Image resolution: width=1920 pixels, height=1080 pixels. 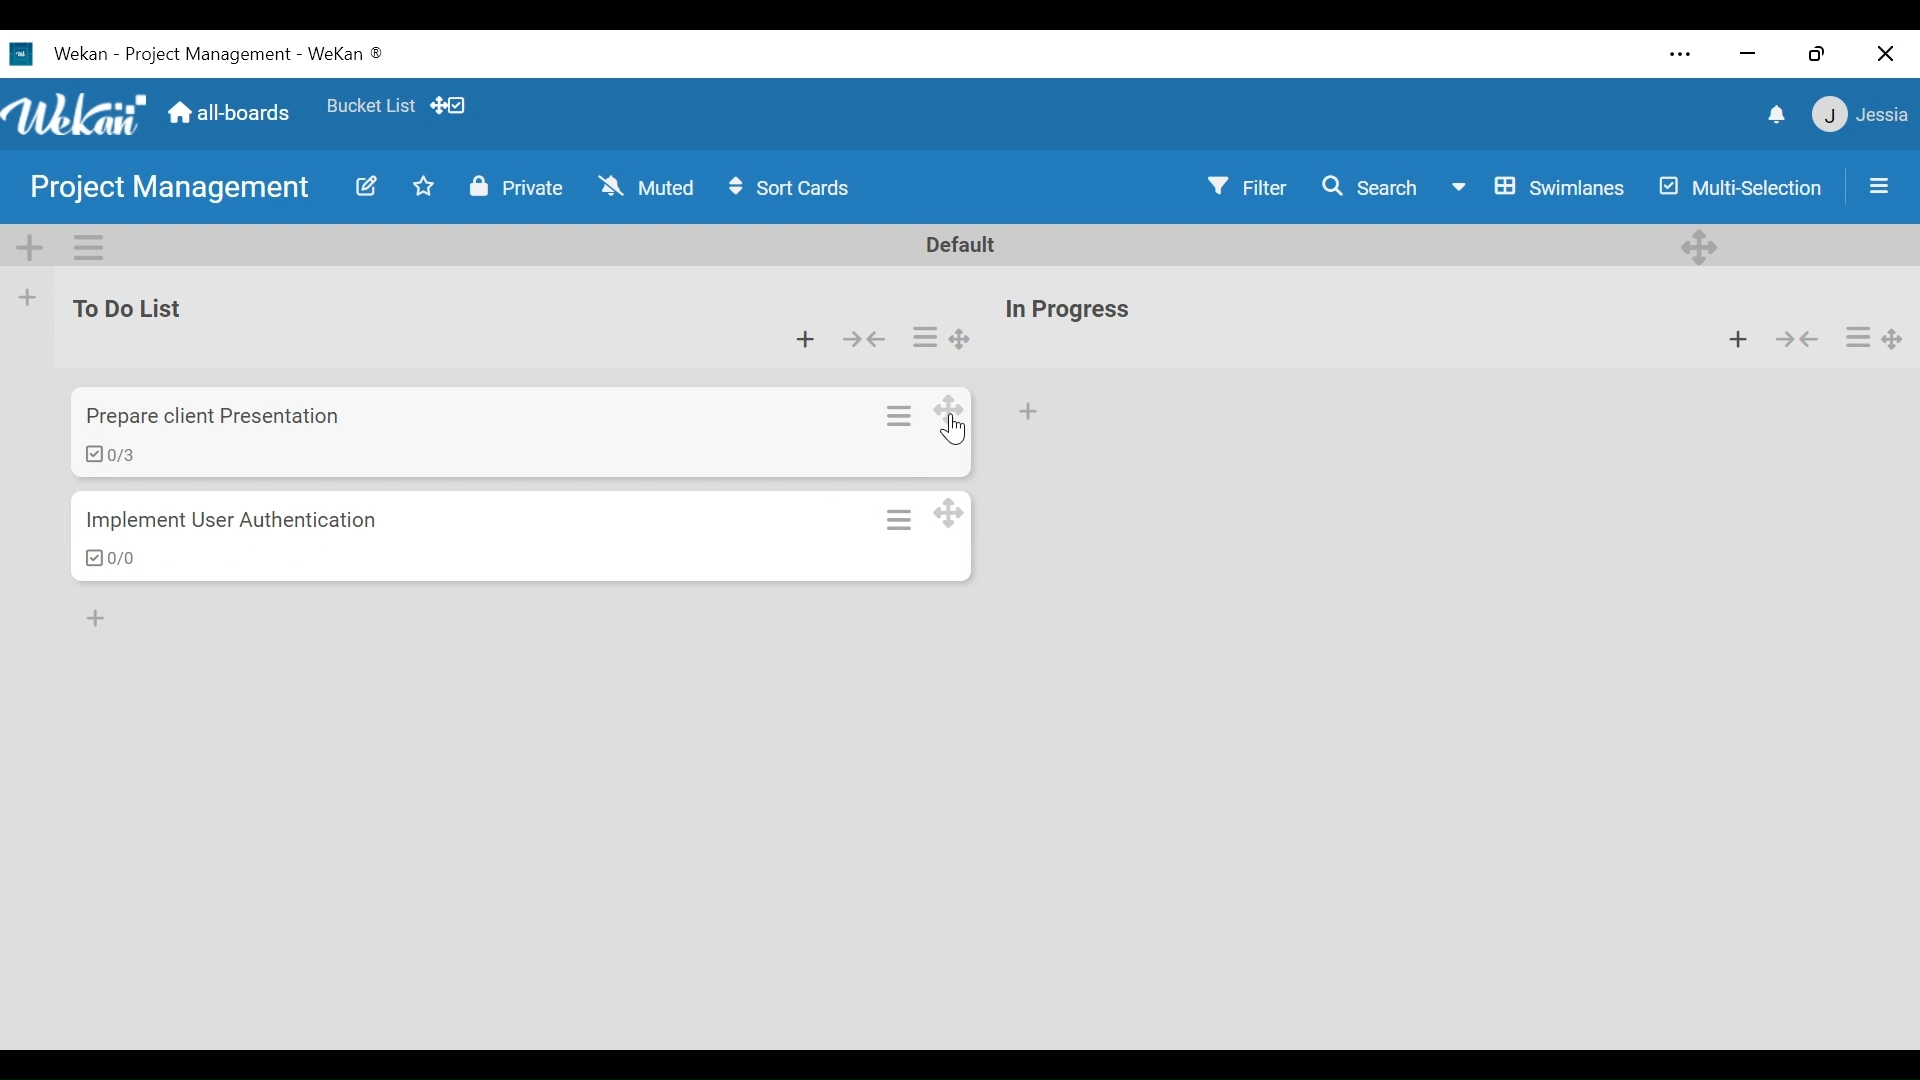 I want to click on member settings, so click(x=1860, y=113).